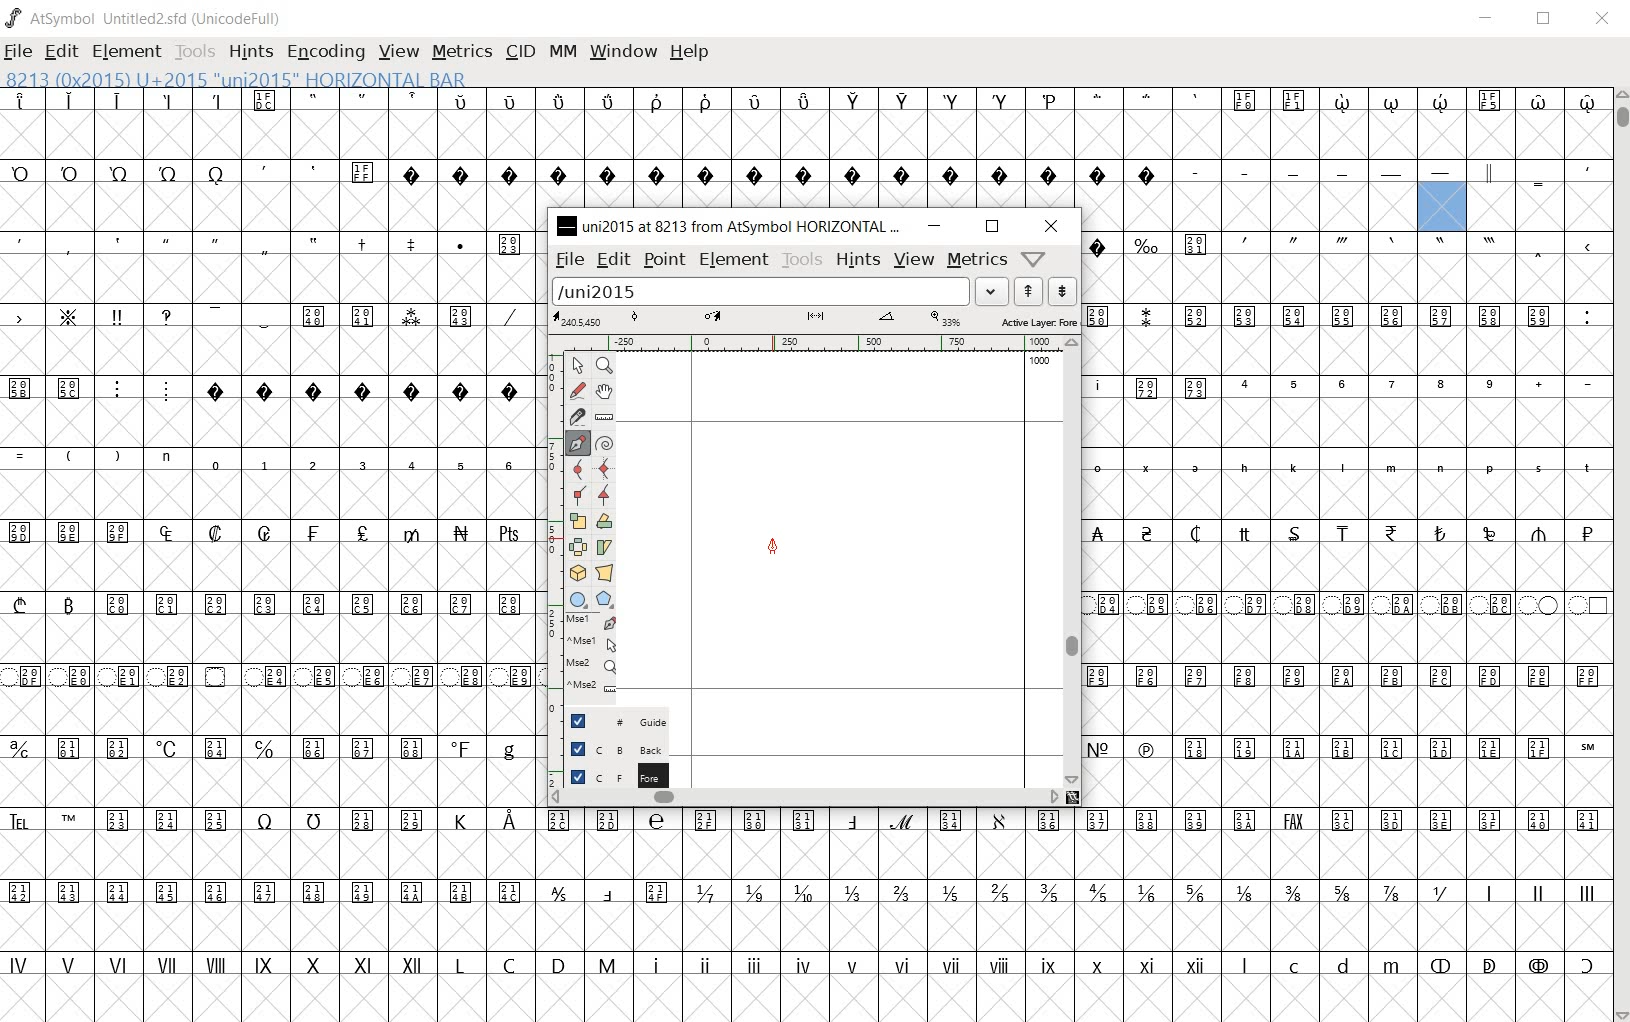 Image resolution: width=1630 pixels, height=1022 pixels. Describe the element at coordinates (198, 53) in the screenshot. I see `TOOLS` at that location.